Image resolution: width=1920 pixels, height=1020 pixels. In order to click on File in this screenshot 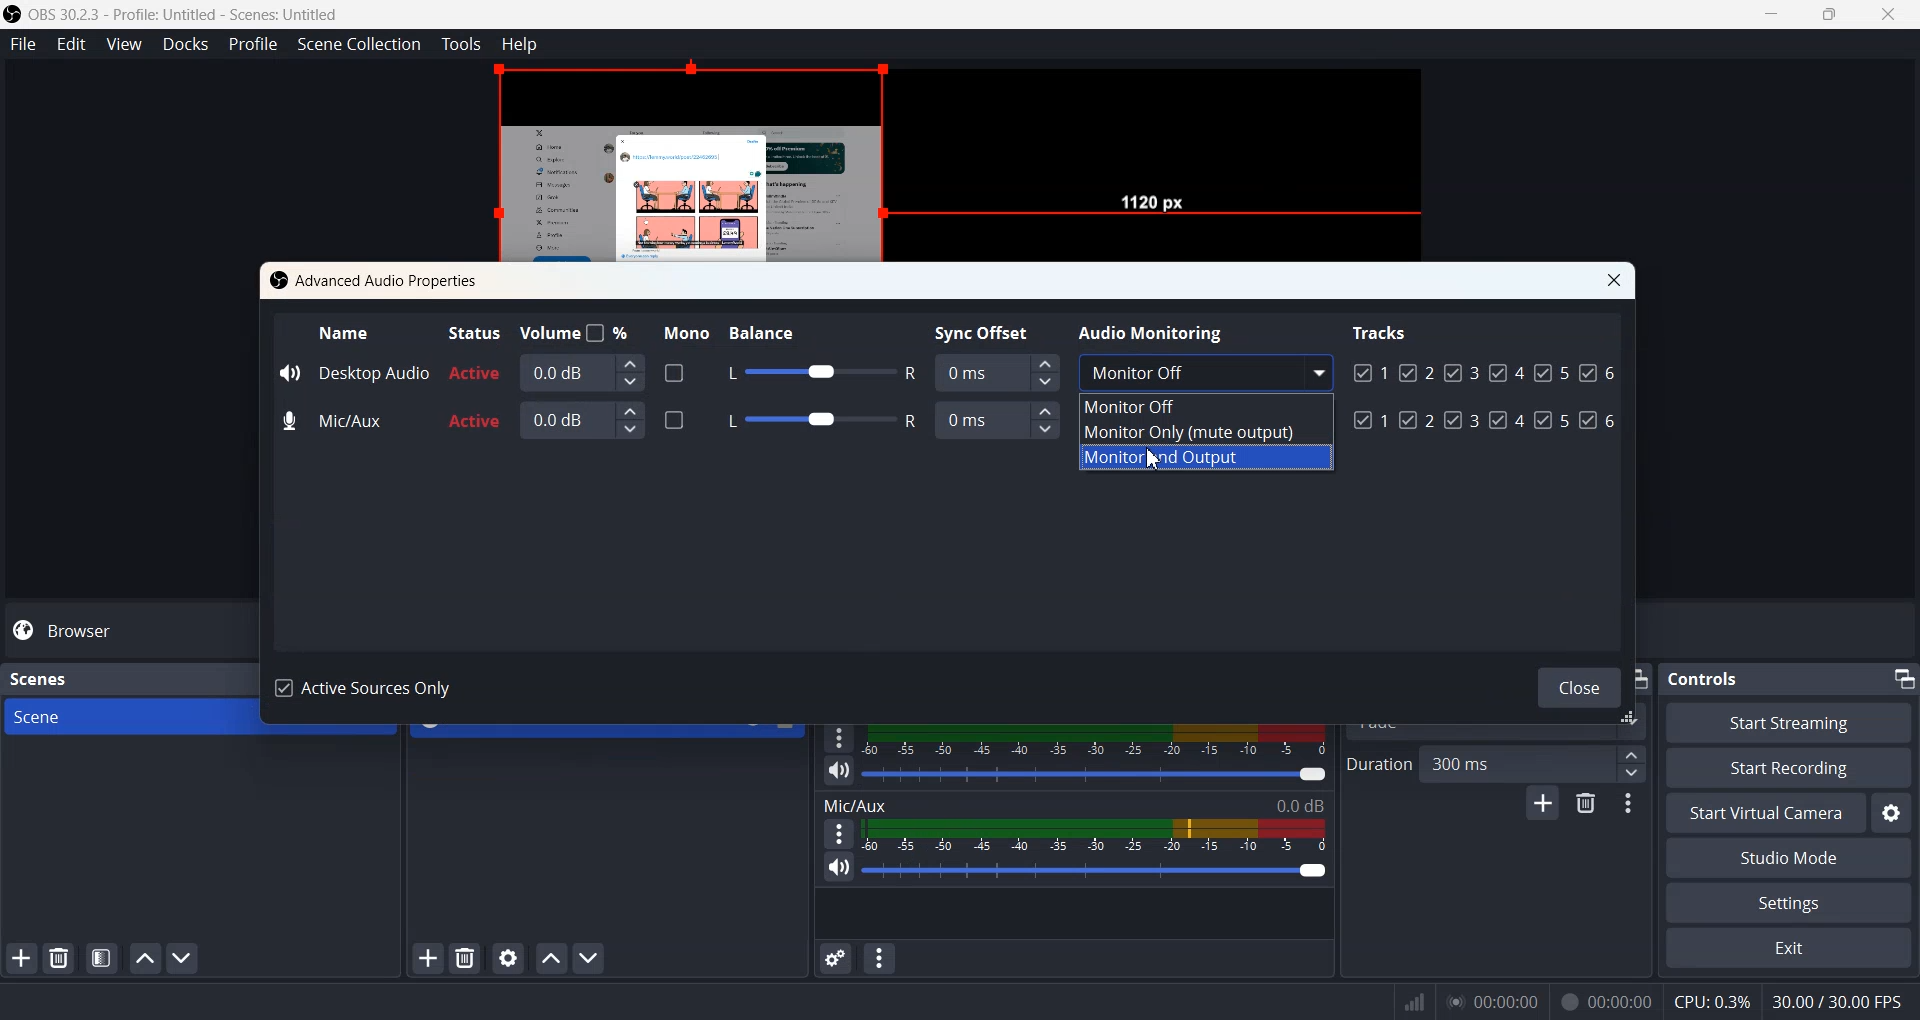, I will do `click(23, 45)`.